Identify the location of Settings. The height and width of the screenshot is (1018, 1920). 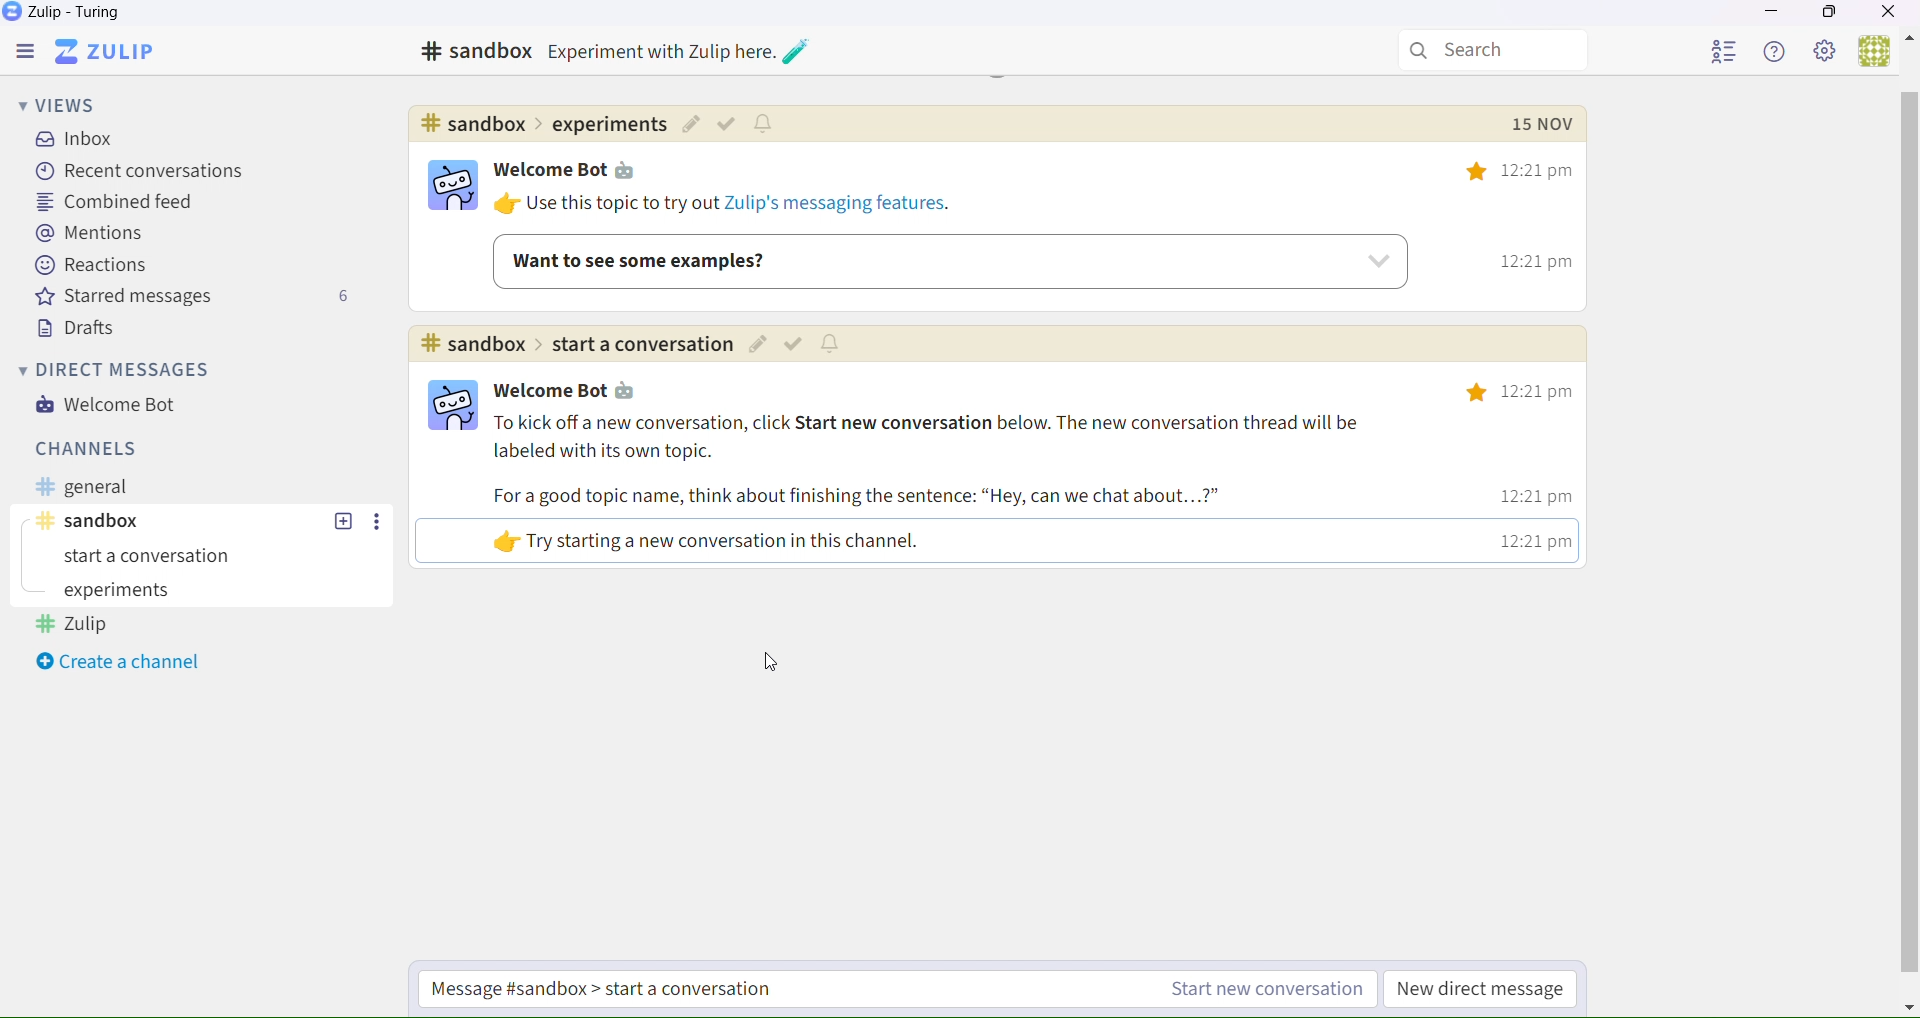
(1828, 53).